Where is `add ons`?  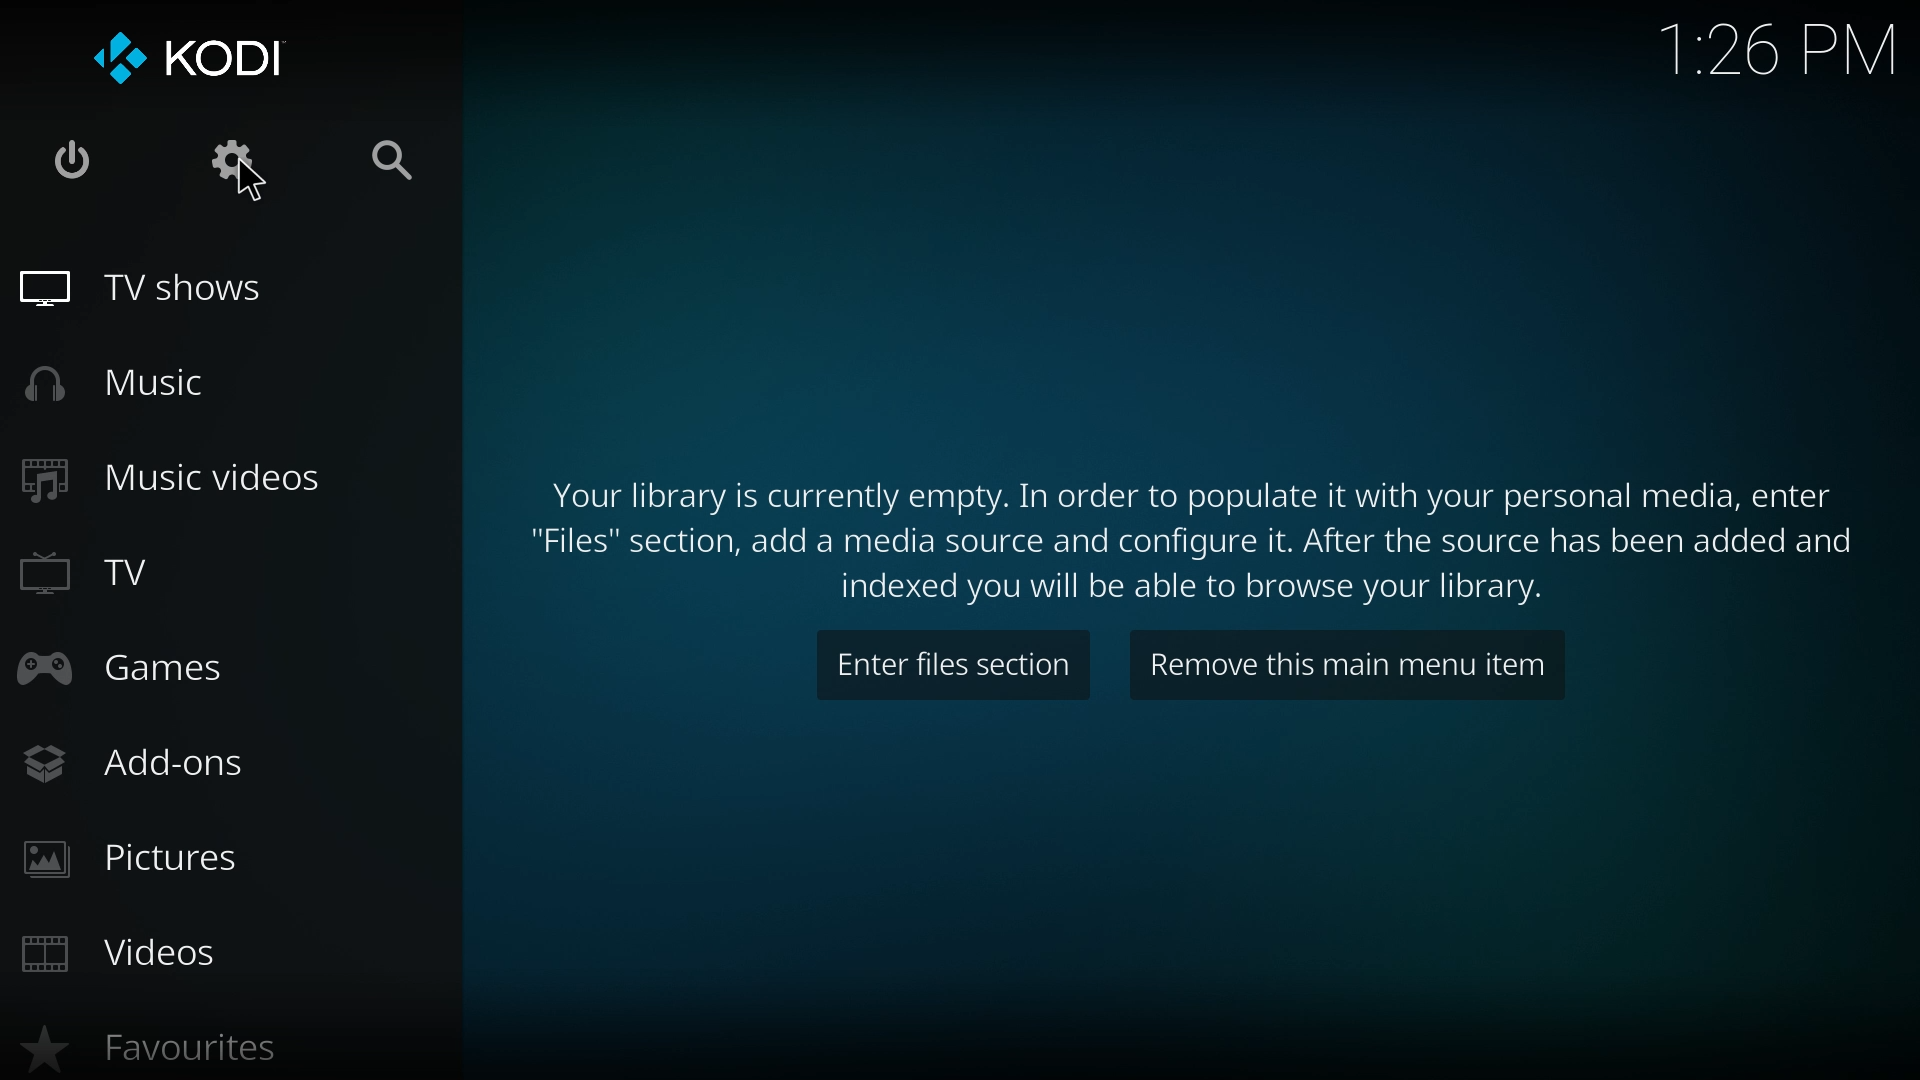 add ons is located at coordinates (175, 764).